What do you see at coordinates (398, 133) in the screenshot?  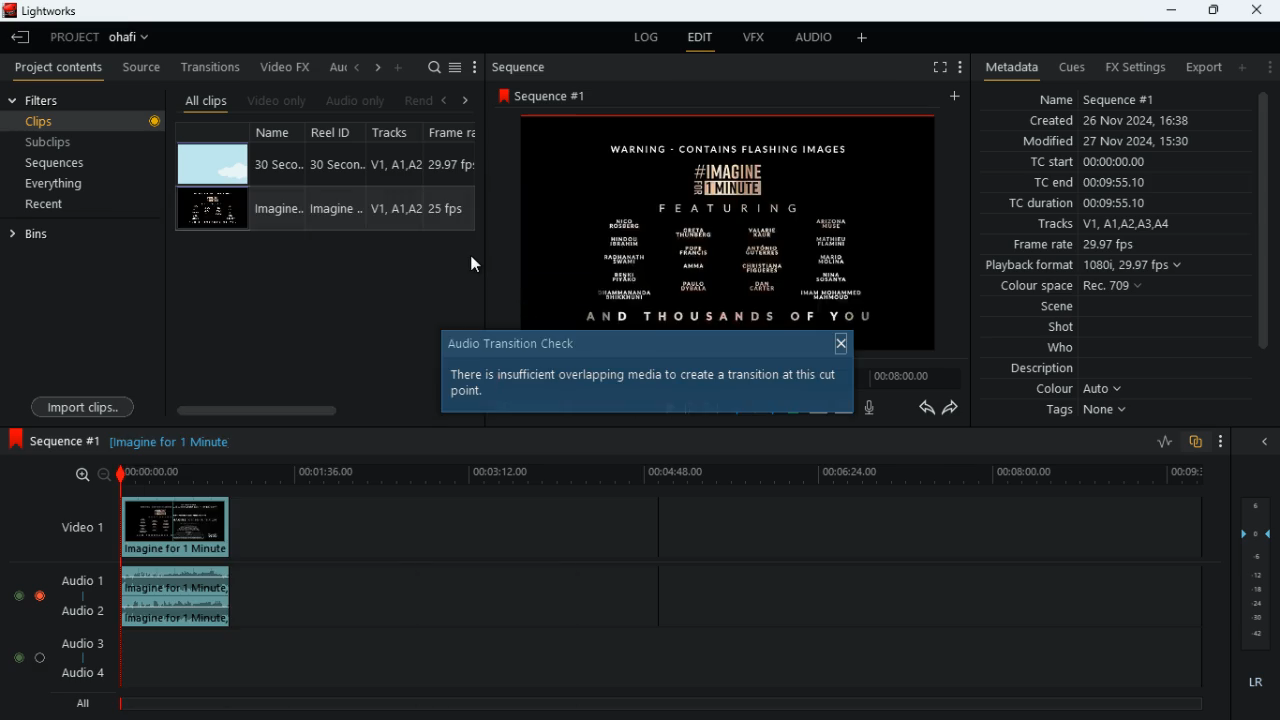 I see `tracks` at bounding box center [398, 133].